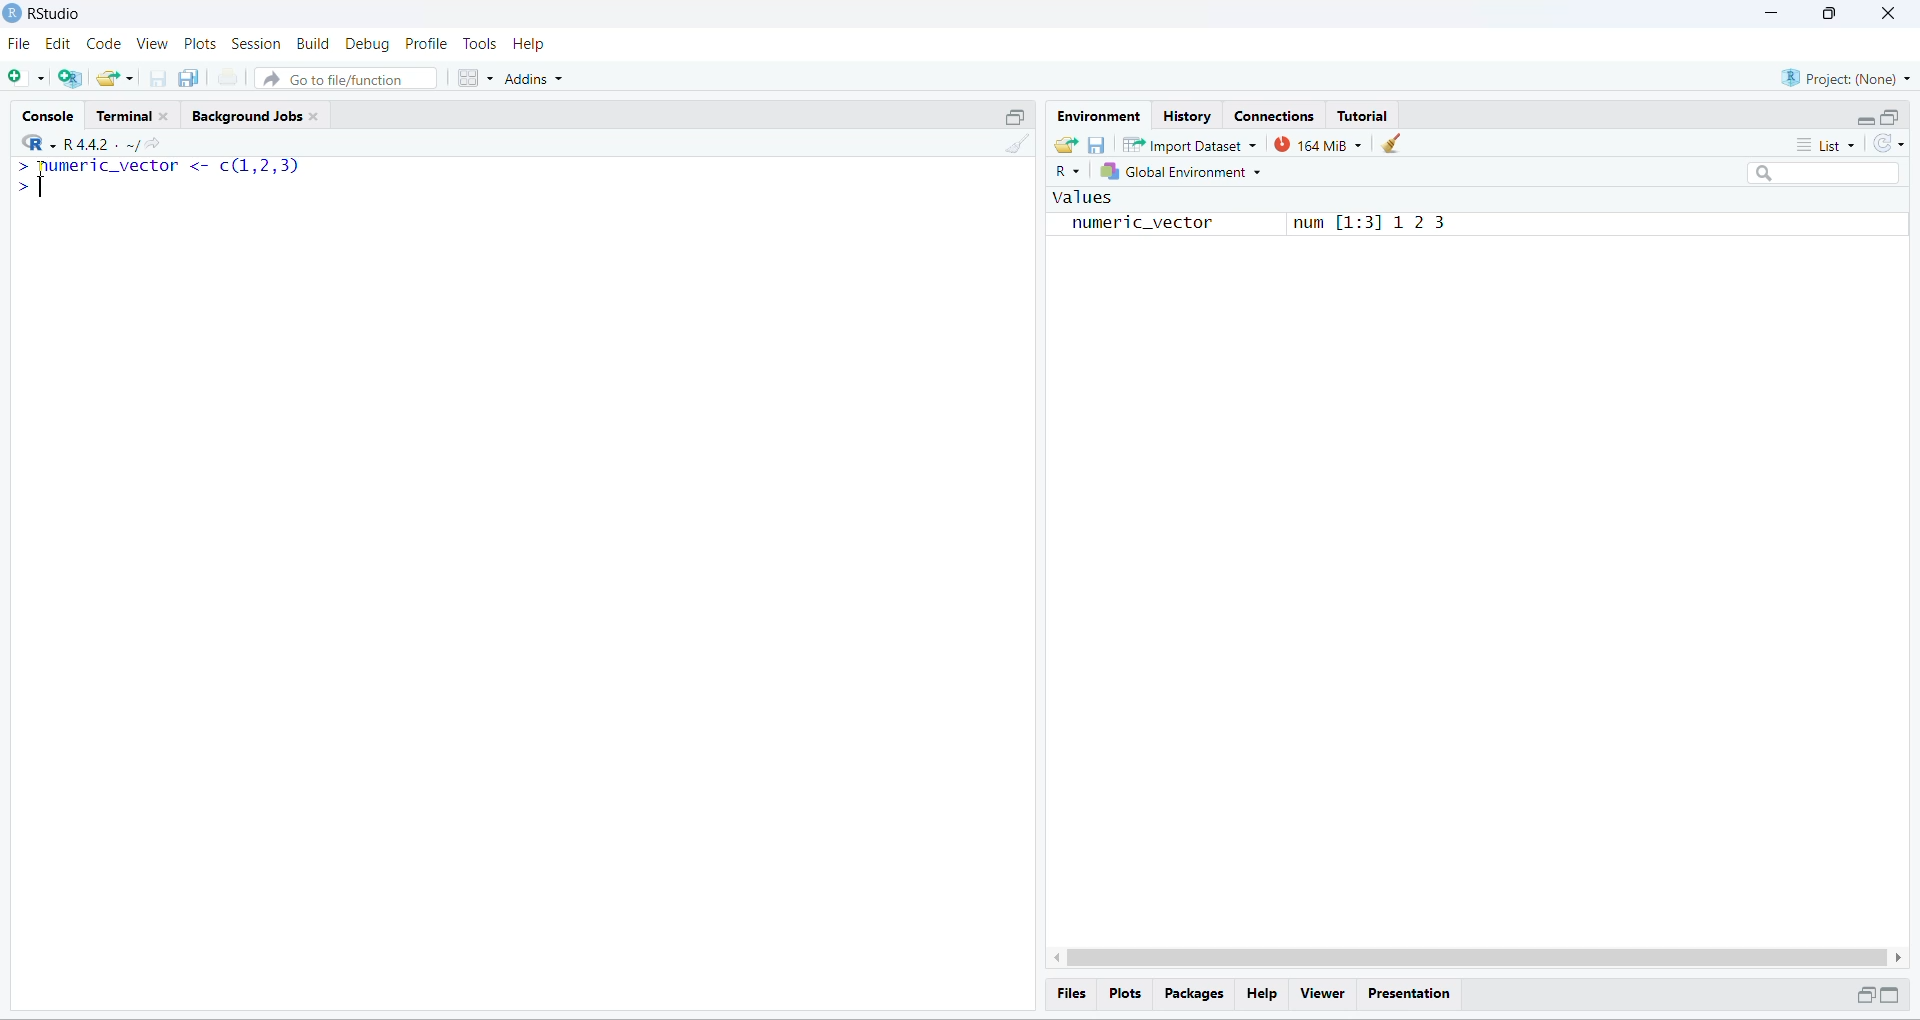 This screenshot has width=1920, height=1020. What do you see at coordinates (426, 44) in the screenshot?
I see `Profile` at bounding box center [426, 44].